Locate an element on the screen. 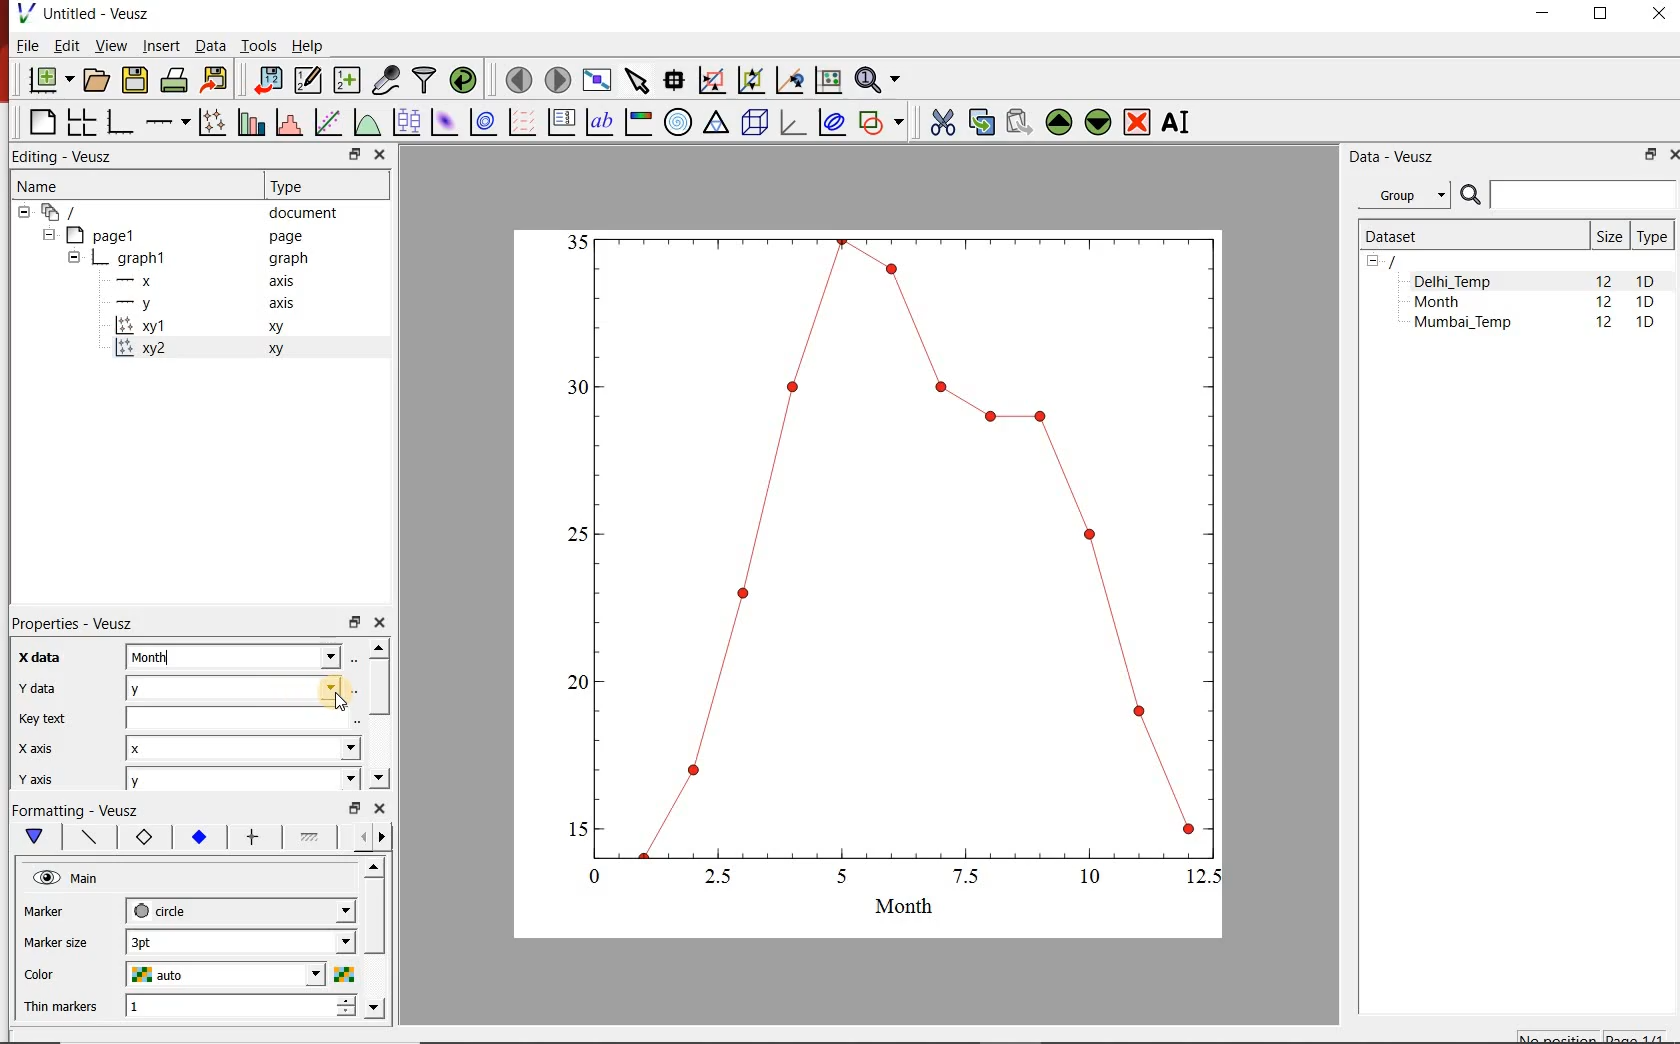  click to reset graph axes is located at coordinates (828, 81).